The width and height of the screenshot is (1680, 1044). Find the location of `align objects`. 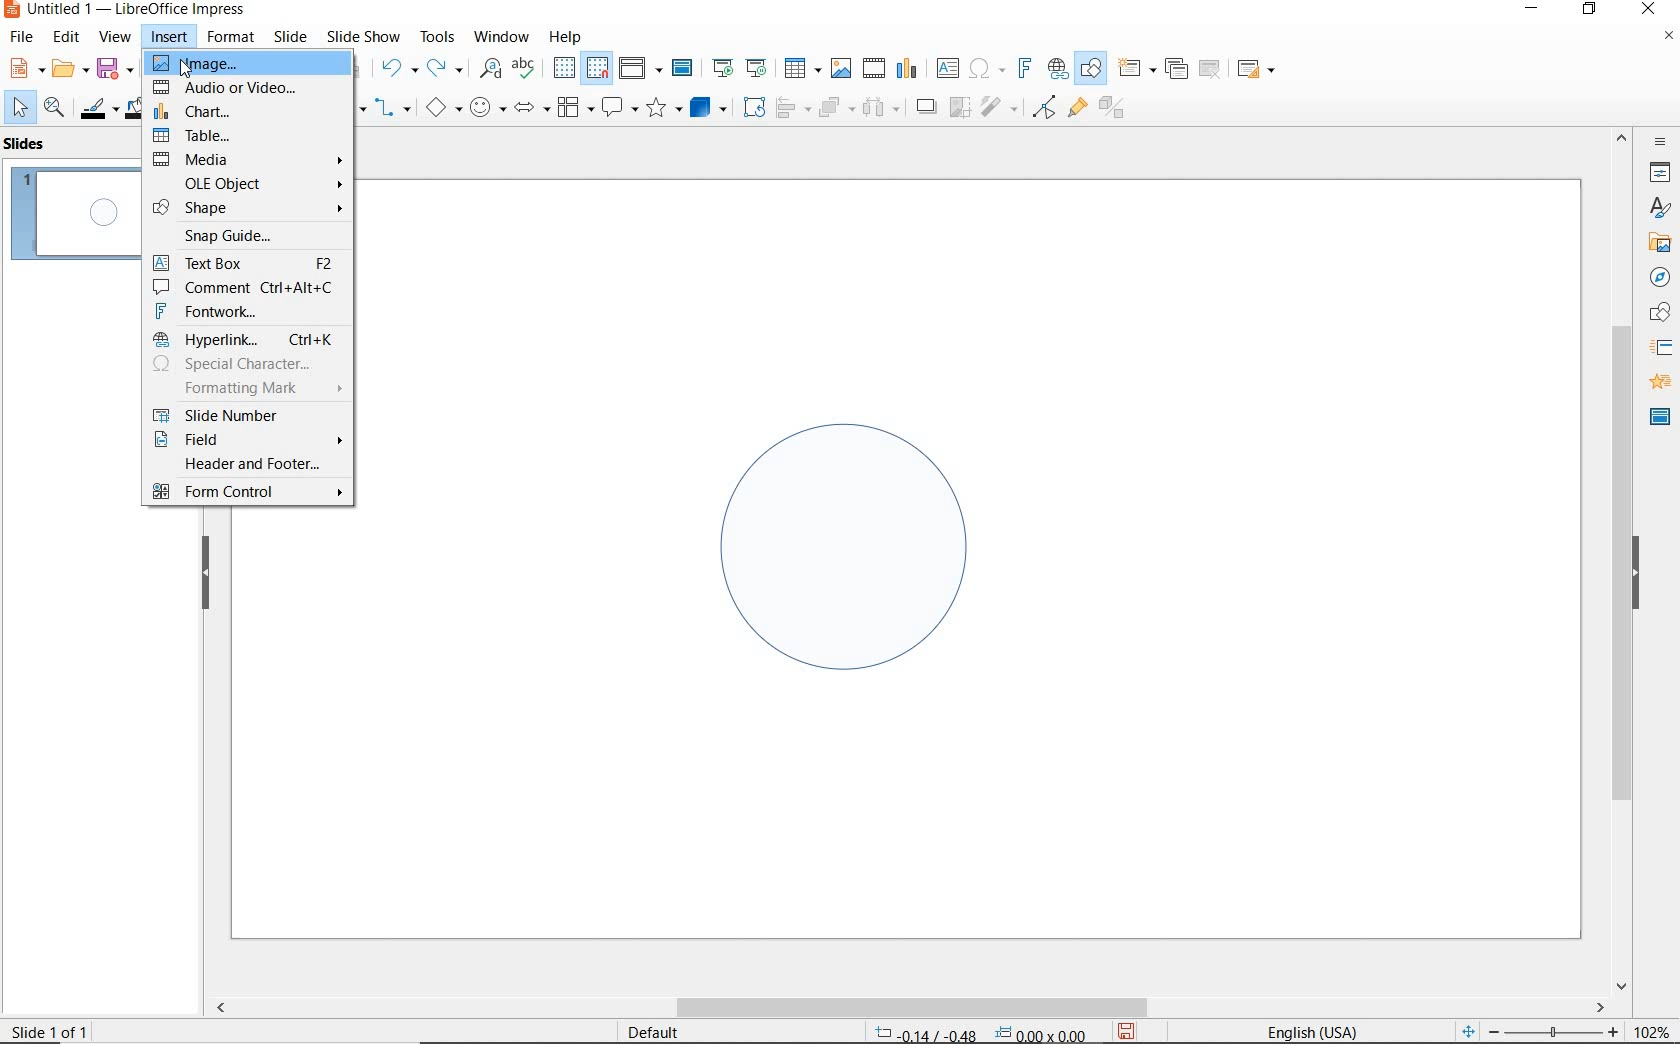

align objects is located at coordinates (788, 106).